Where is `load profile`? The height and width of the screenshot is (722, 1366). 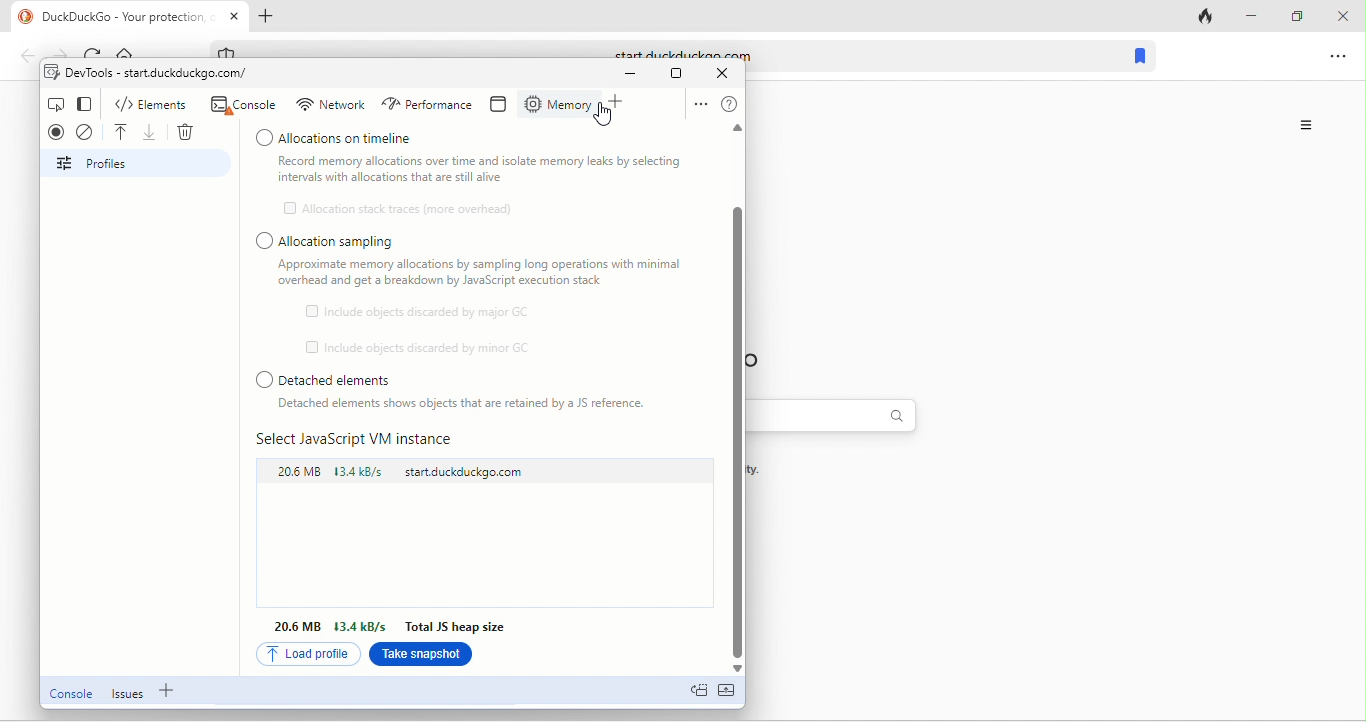
load profile is located at coordinates (307, 654).